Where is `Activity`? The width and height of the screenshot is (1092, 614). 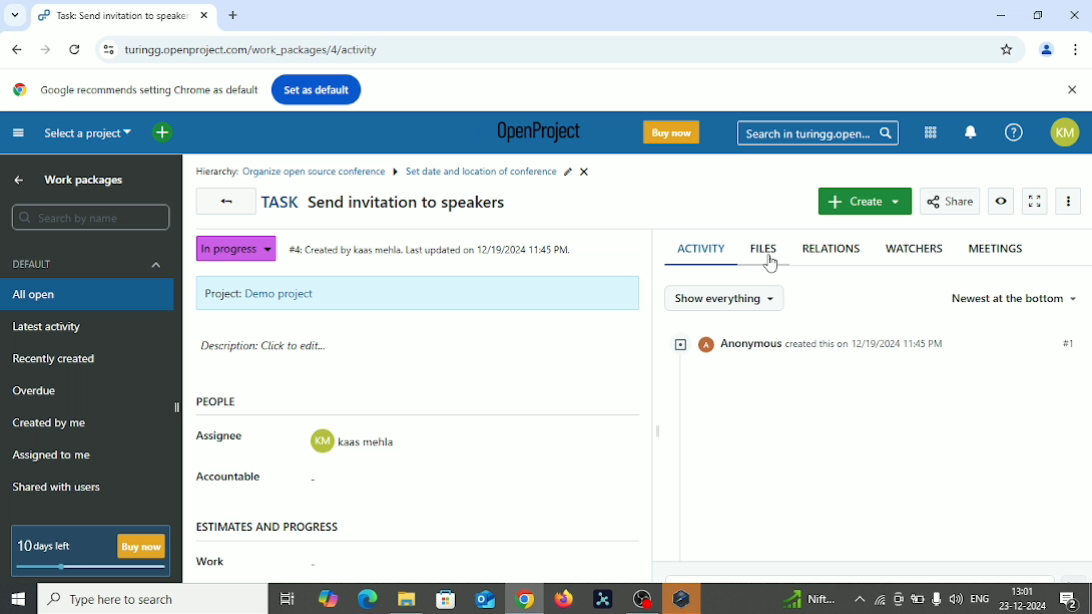 Activity is located at coordinates (700, 246).